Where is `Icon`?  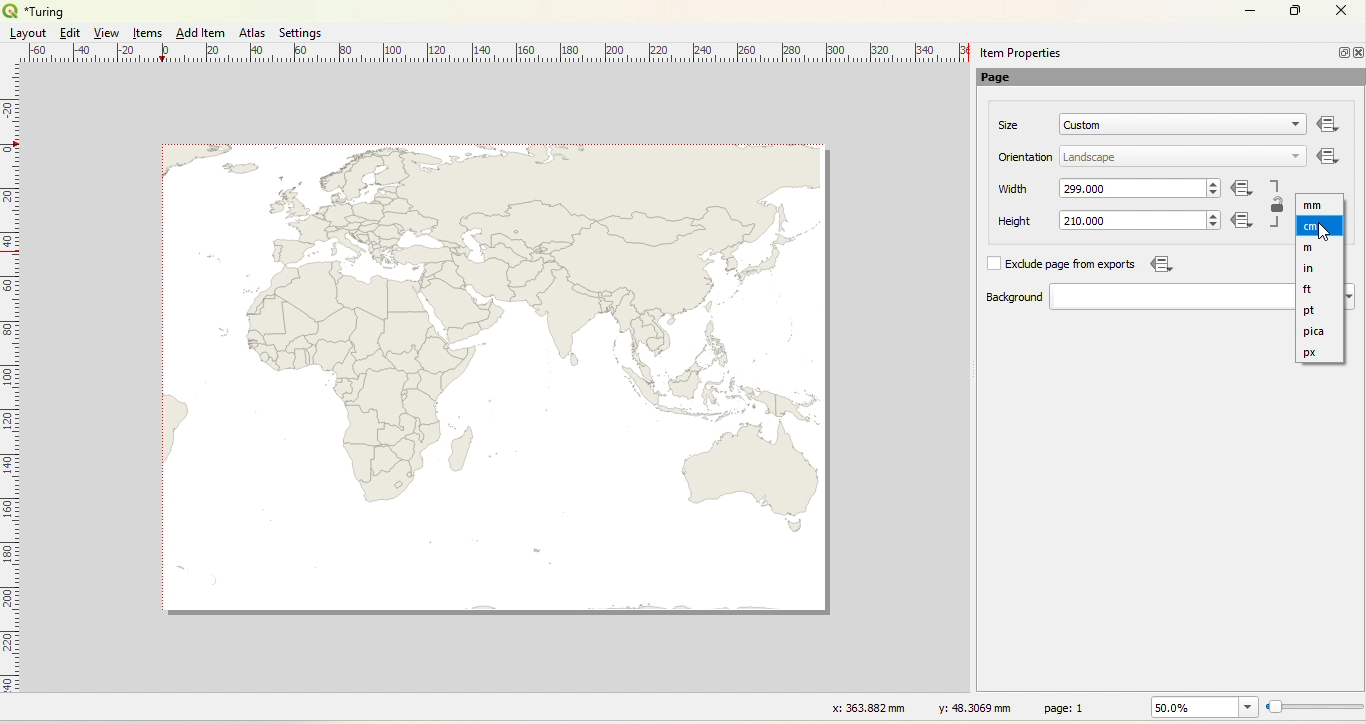
Icon is located at coordinates (1246, 222).